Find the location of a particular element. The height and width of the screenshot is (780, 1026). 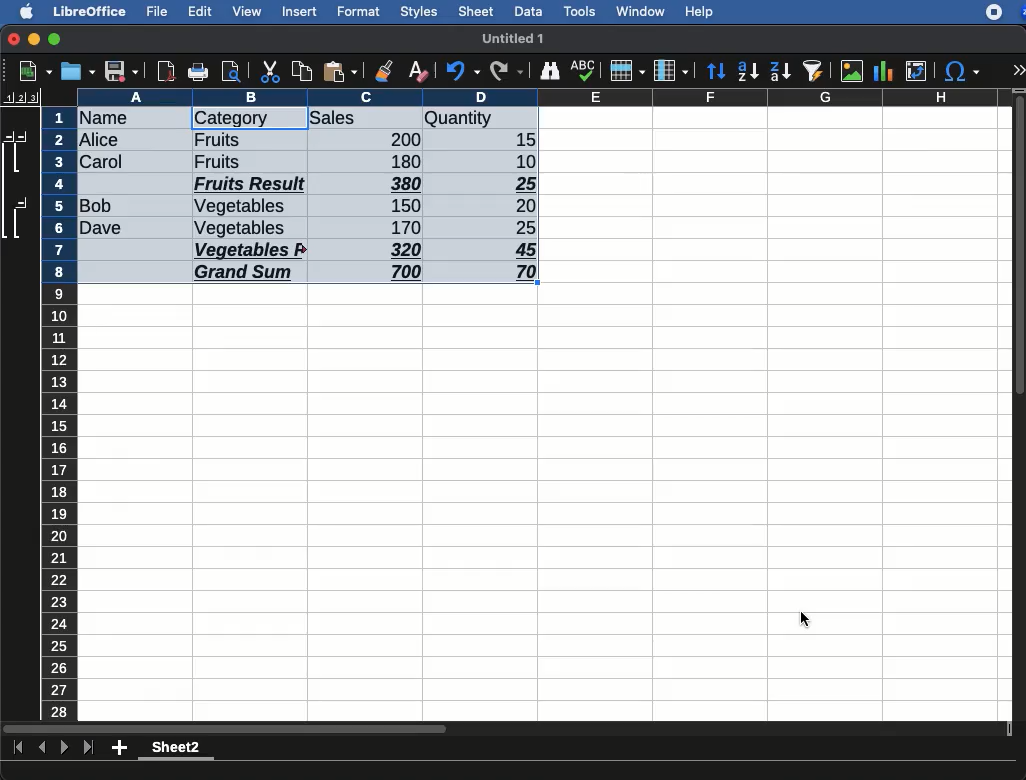

undo is located at coordinates (463, 71).